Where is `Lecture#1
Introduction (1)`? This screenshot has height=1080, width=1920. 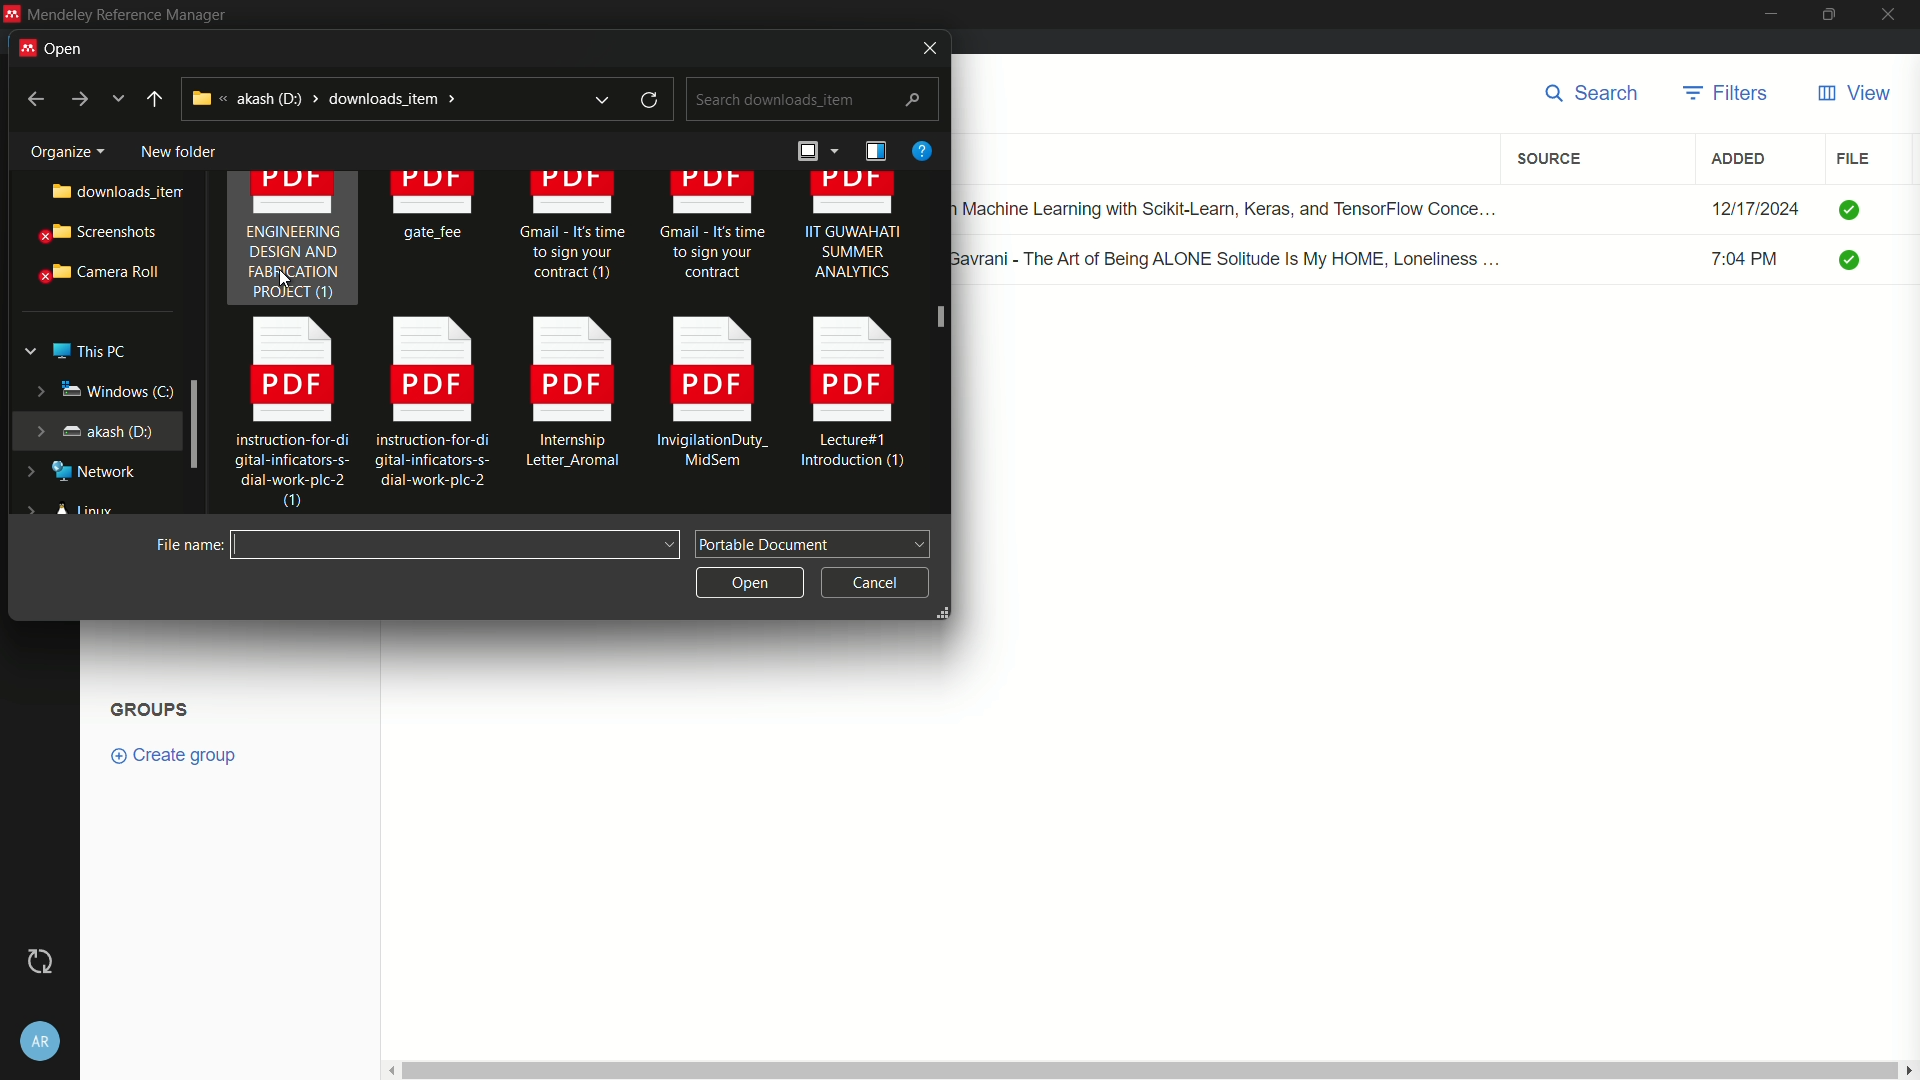 Lecture#1
Introduction (1) is located at coordinates (856, 398).